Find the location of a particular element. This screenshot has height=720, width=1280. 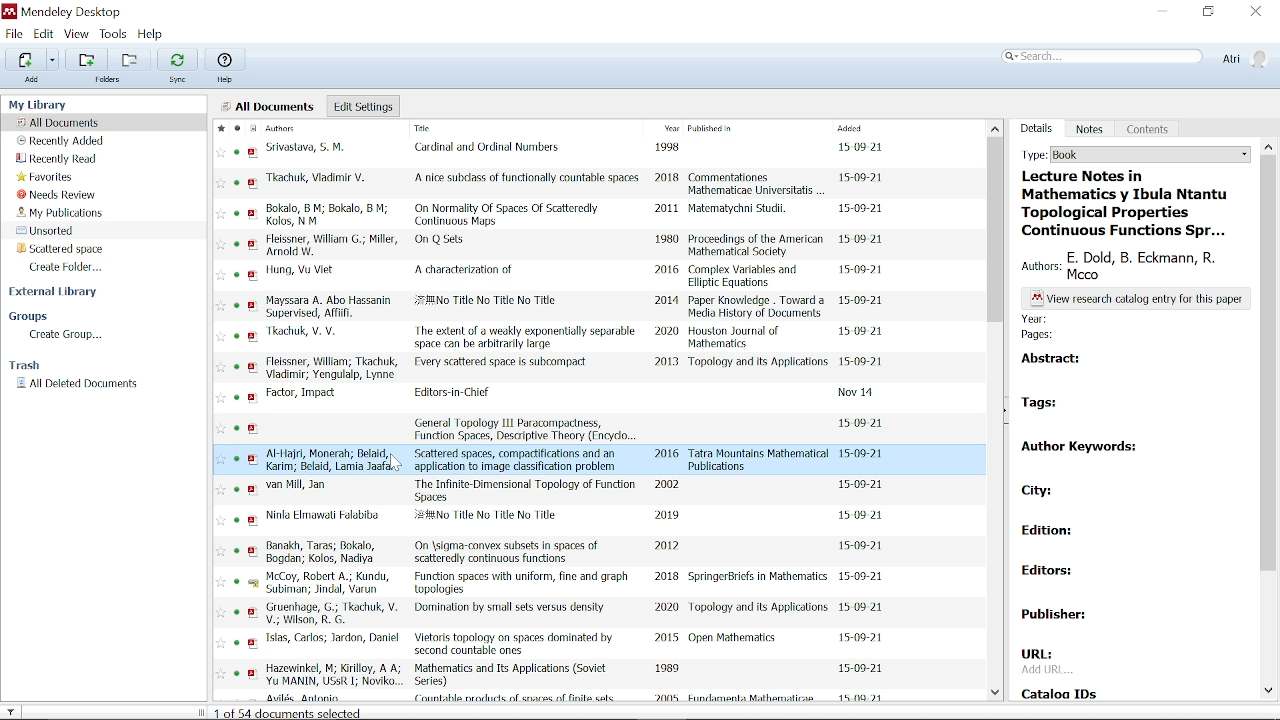

2016 is located at coordinates (668, 453).